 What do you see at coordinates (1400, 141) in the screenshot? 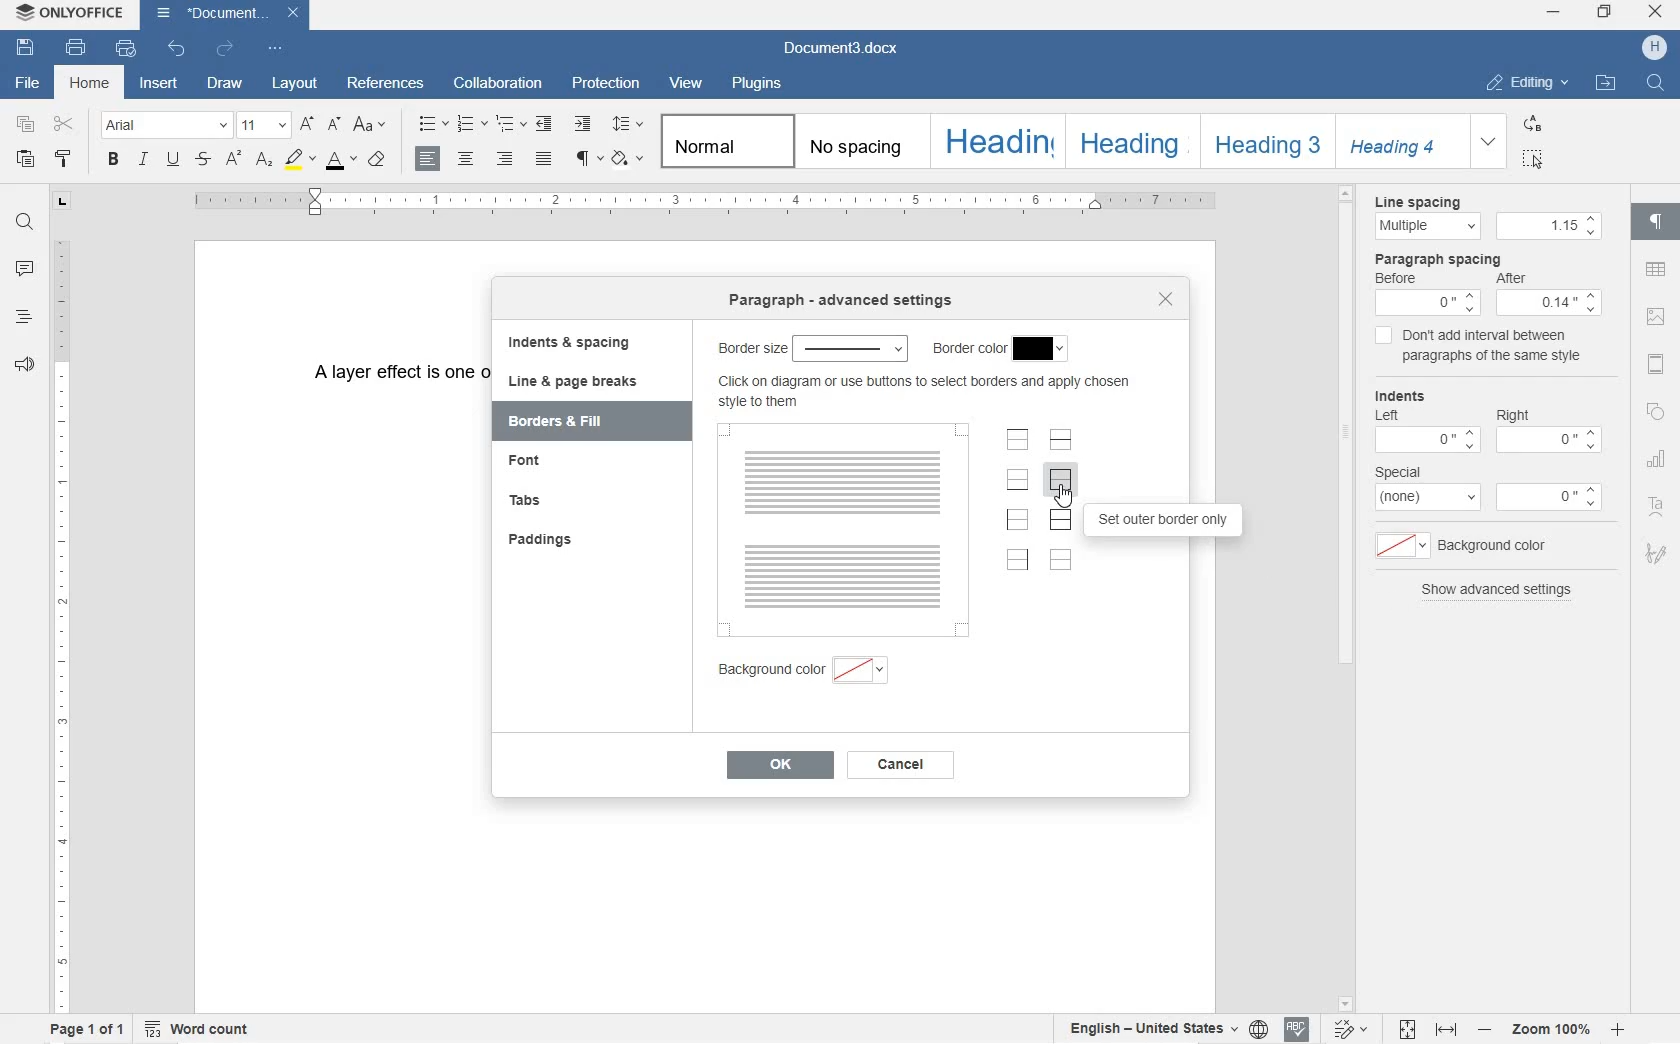
I see `HEADING 4` at bounding box center [1400, 141].